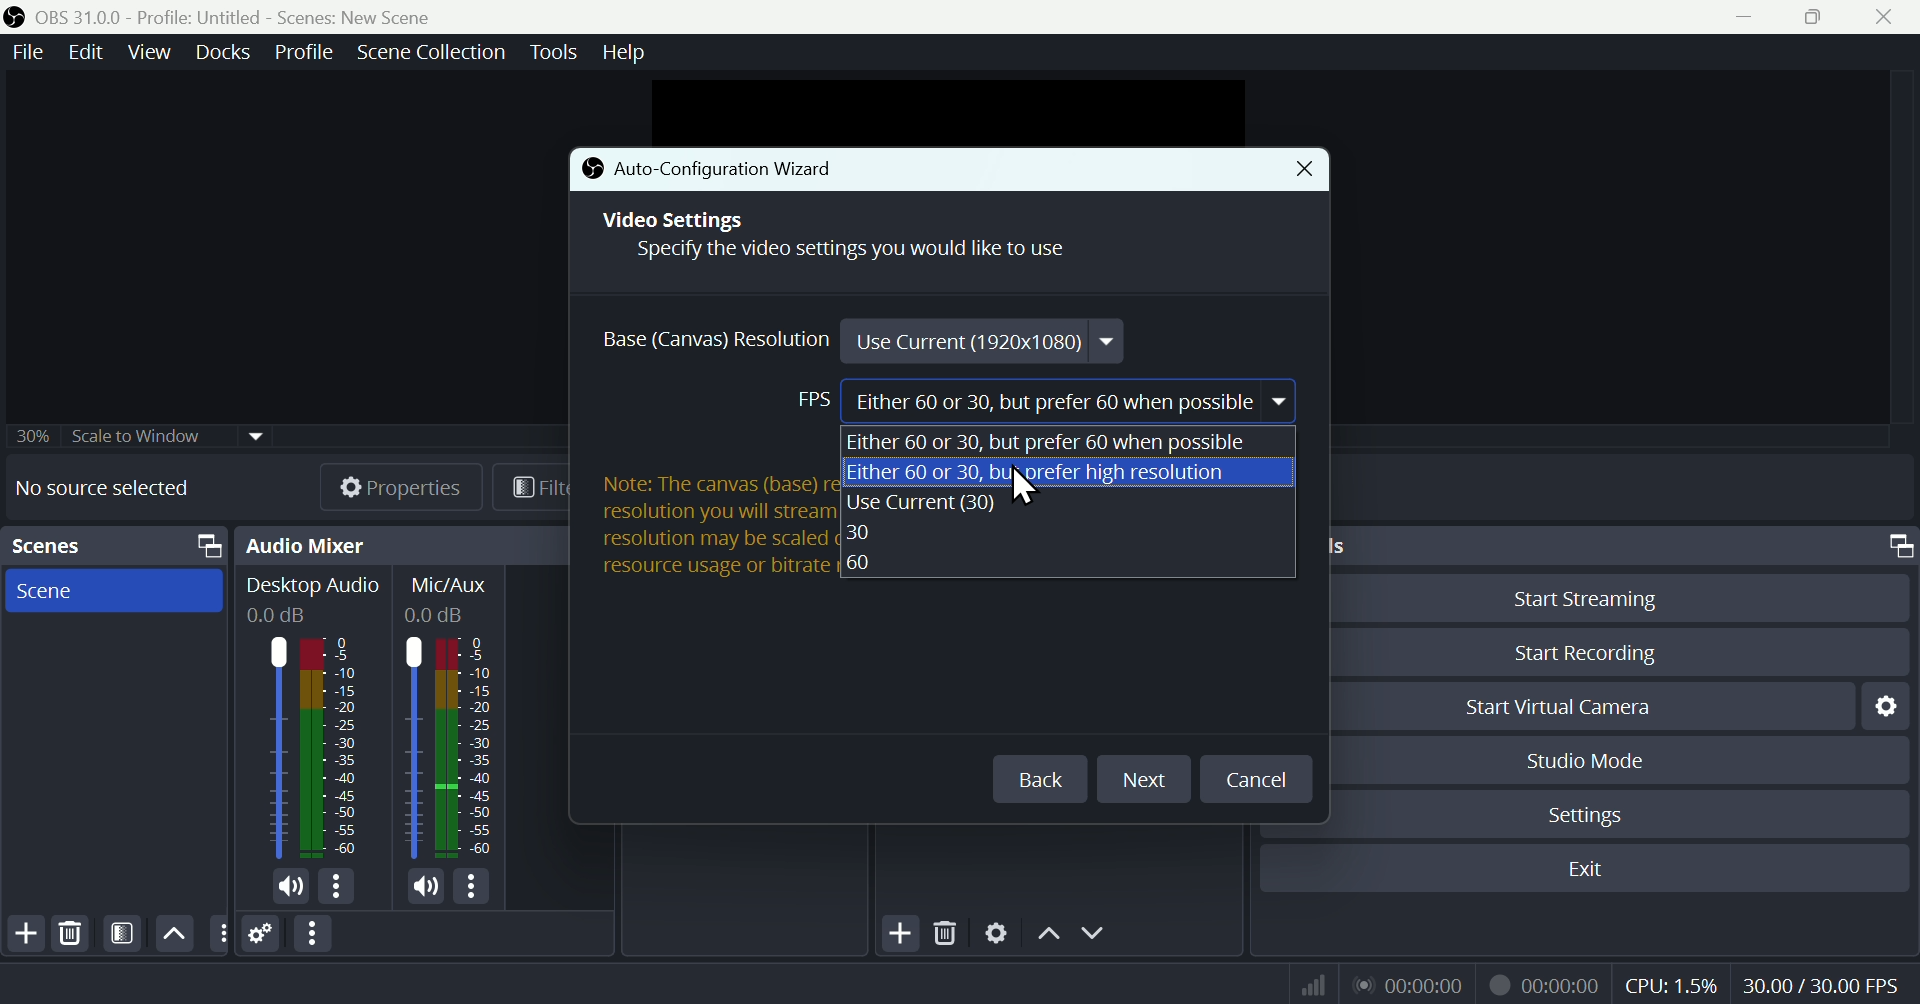 The width and height of the screenshot is (1920, 1004). Describe the element at coordinates (238, 17) in the screenshot. I see `OBS 31.0 .0 Profile: Untitled - Scenes:New scene` at that location.